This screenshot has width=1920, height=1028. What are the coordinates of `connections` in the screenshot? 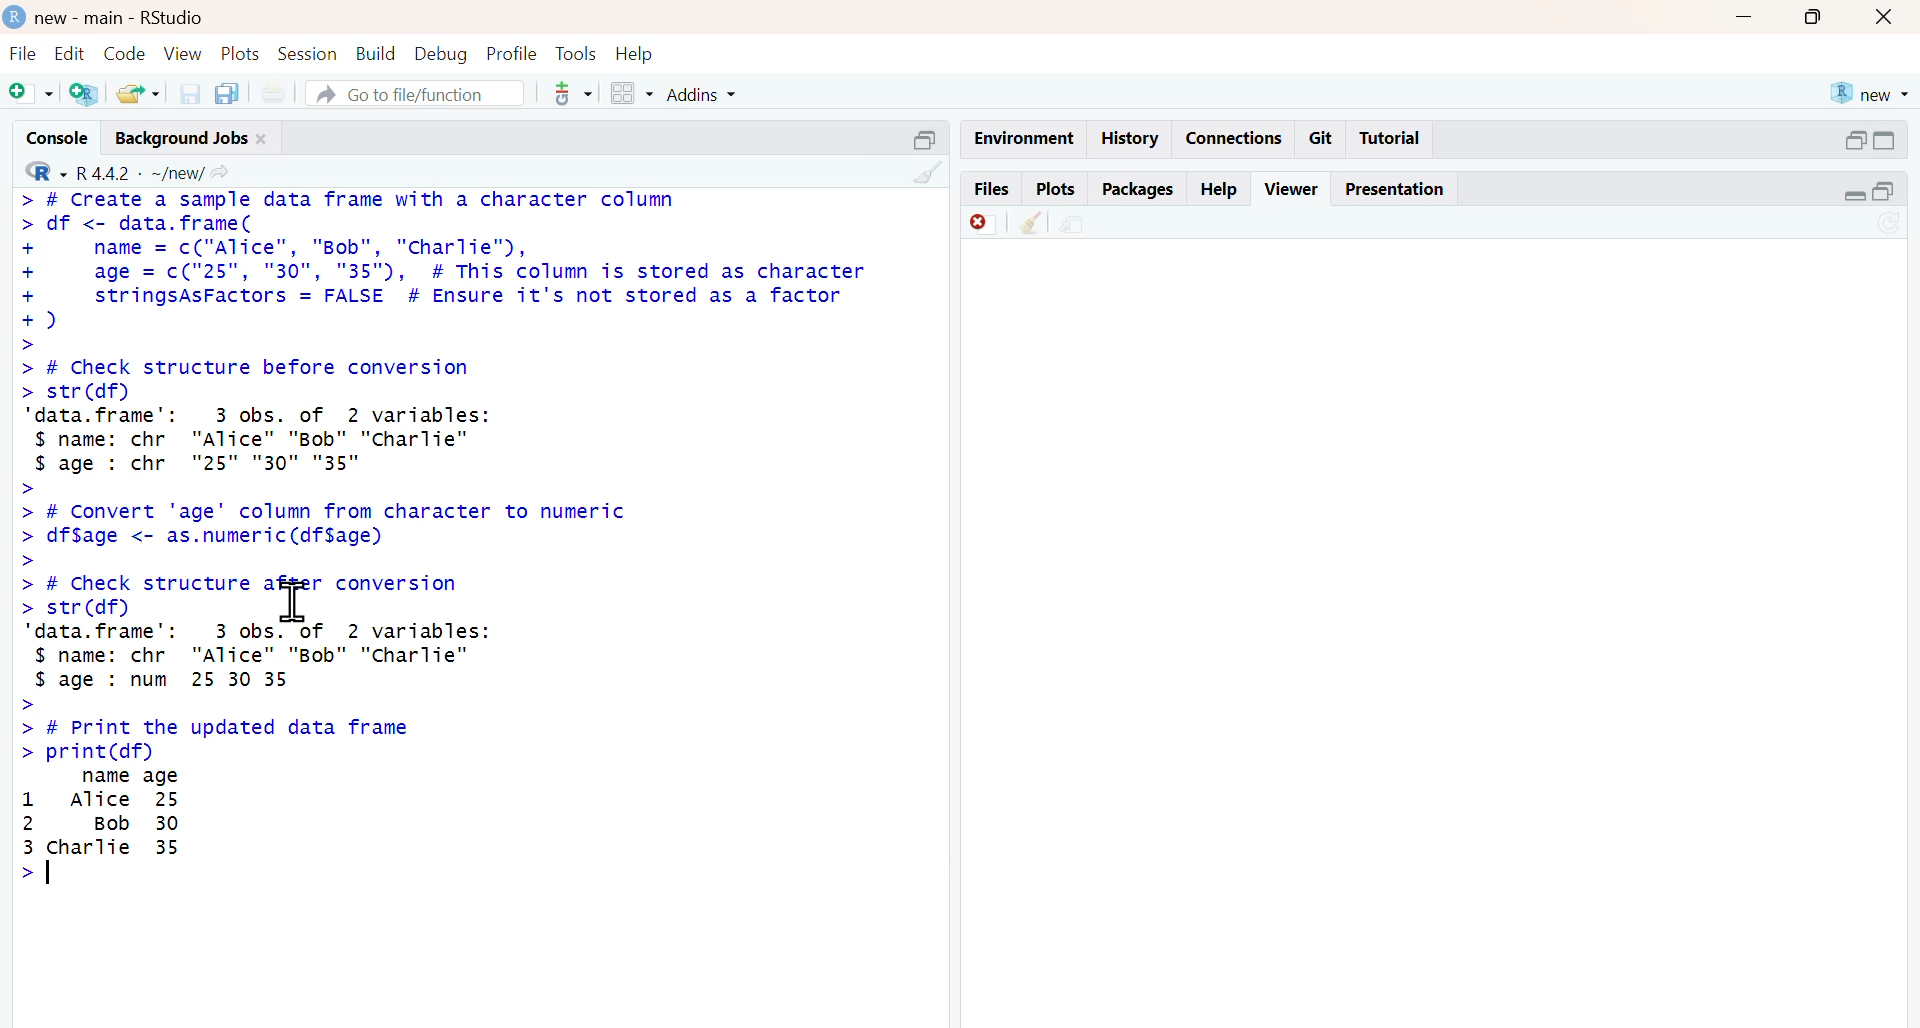 It's located at (1236, 138).